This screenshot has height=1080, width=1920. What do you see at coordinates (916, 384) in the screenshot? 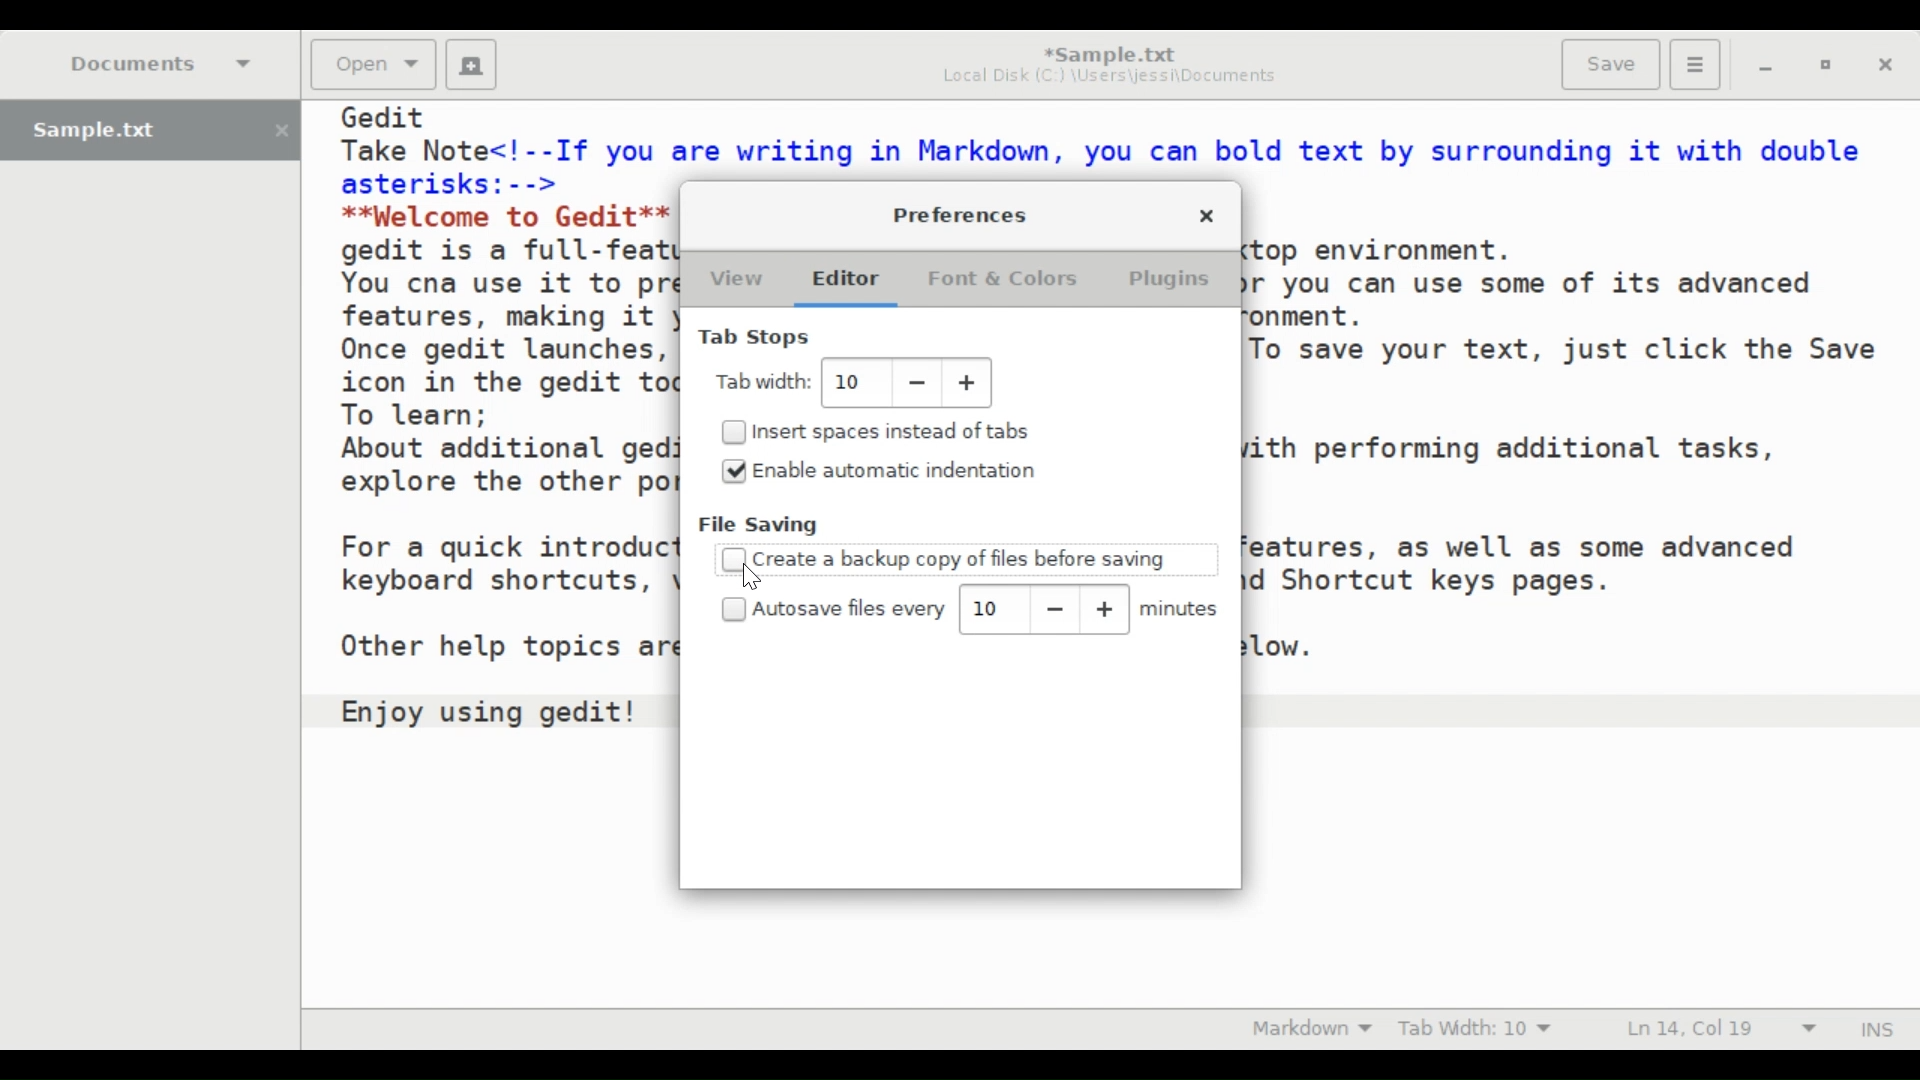
I see `decrease` at bounding box center [916, 384].